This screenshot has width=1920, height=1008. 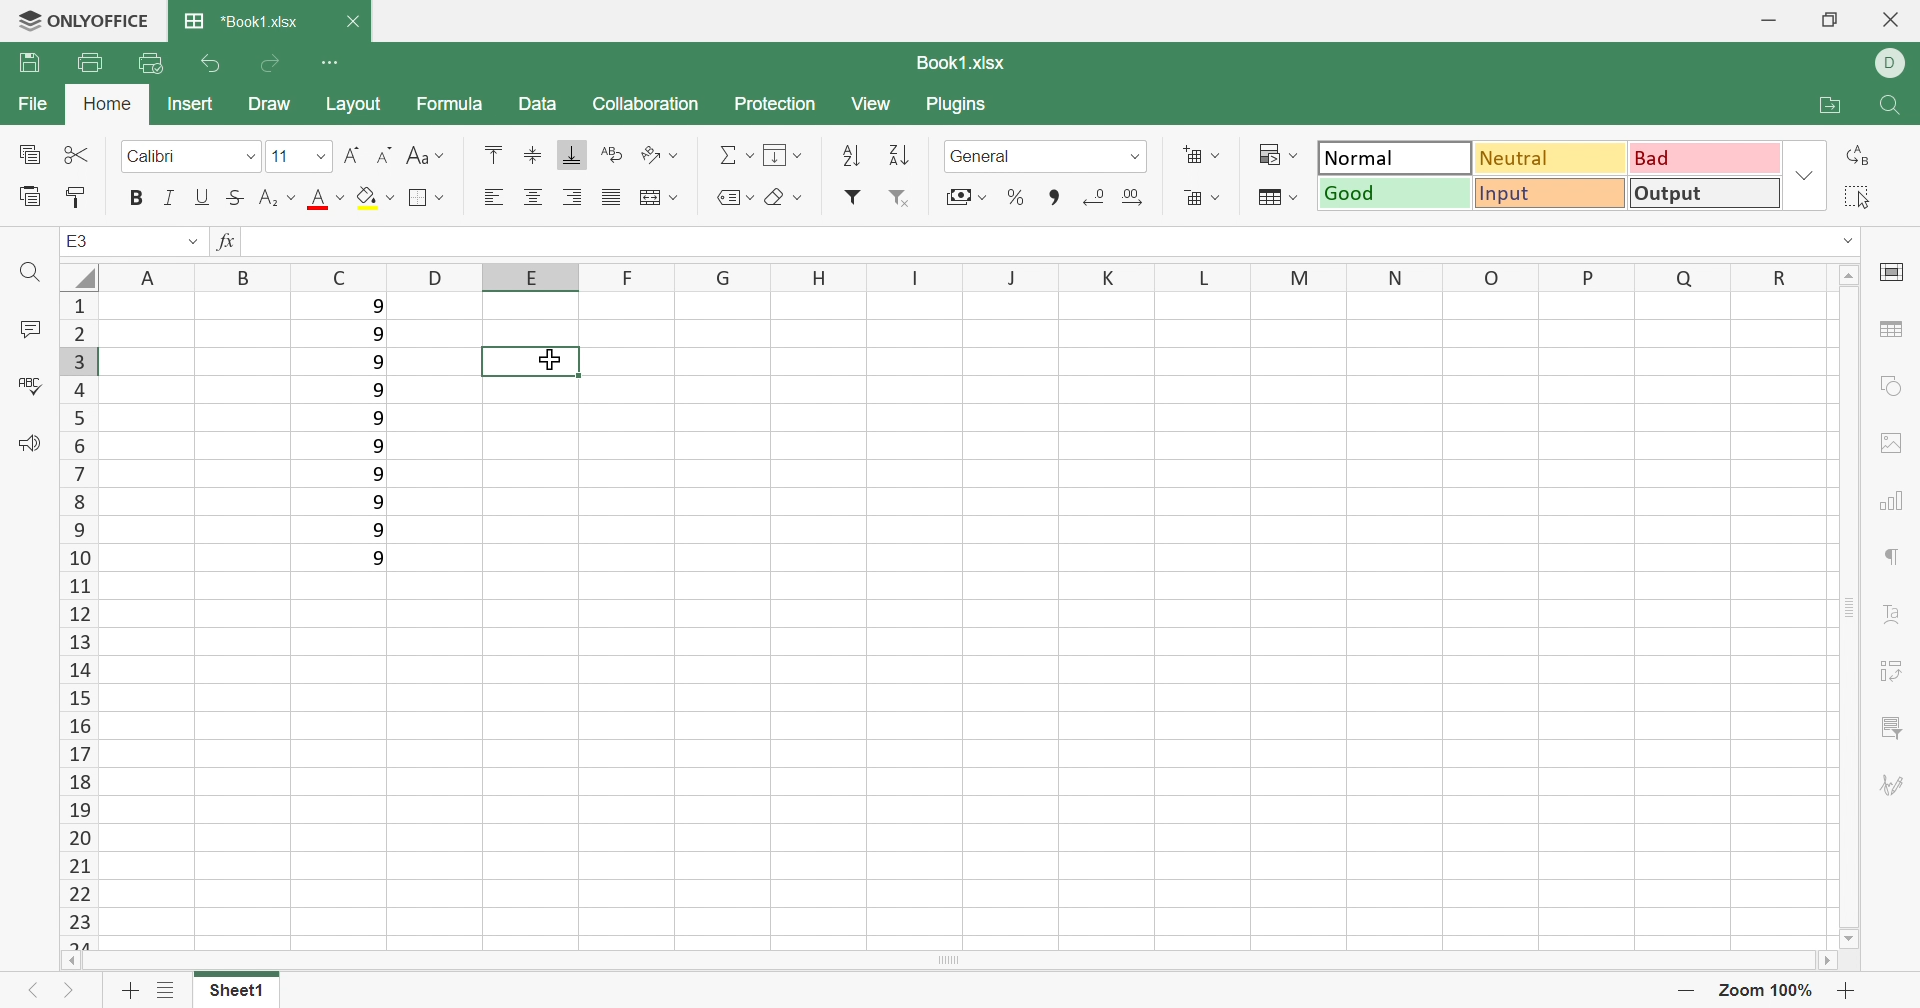 What do you see at coordinates (1397, 195) in the screenshot?
I see `Good` at bounding box center [1397, 195].